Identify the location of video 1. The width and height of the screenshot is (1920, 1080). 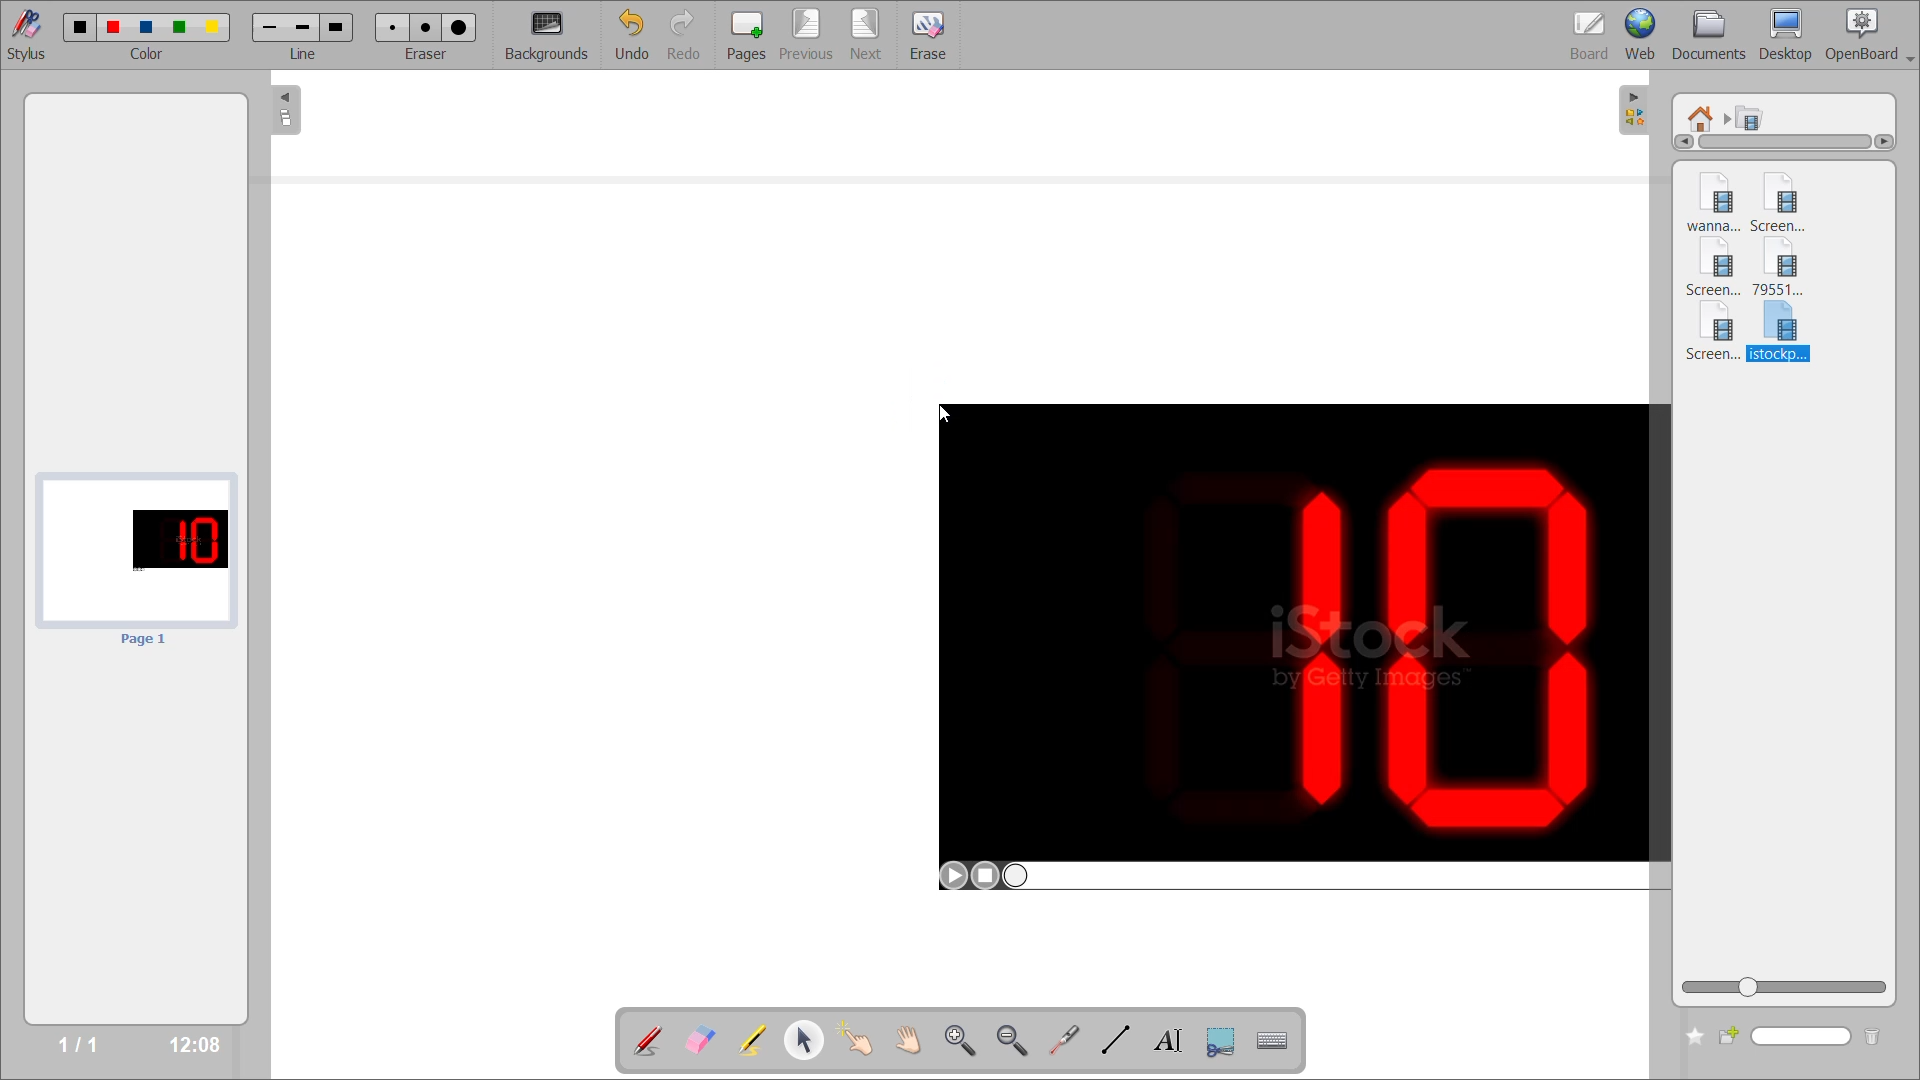
(1715, 198).